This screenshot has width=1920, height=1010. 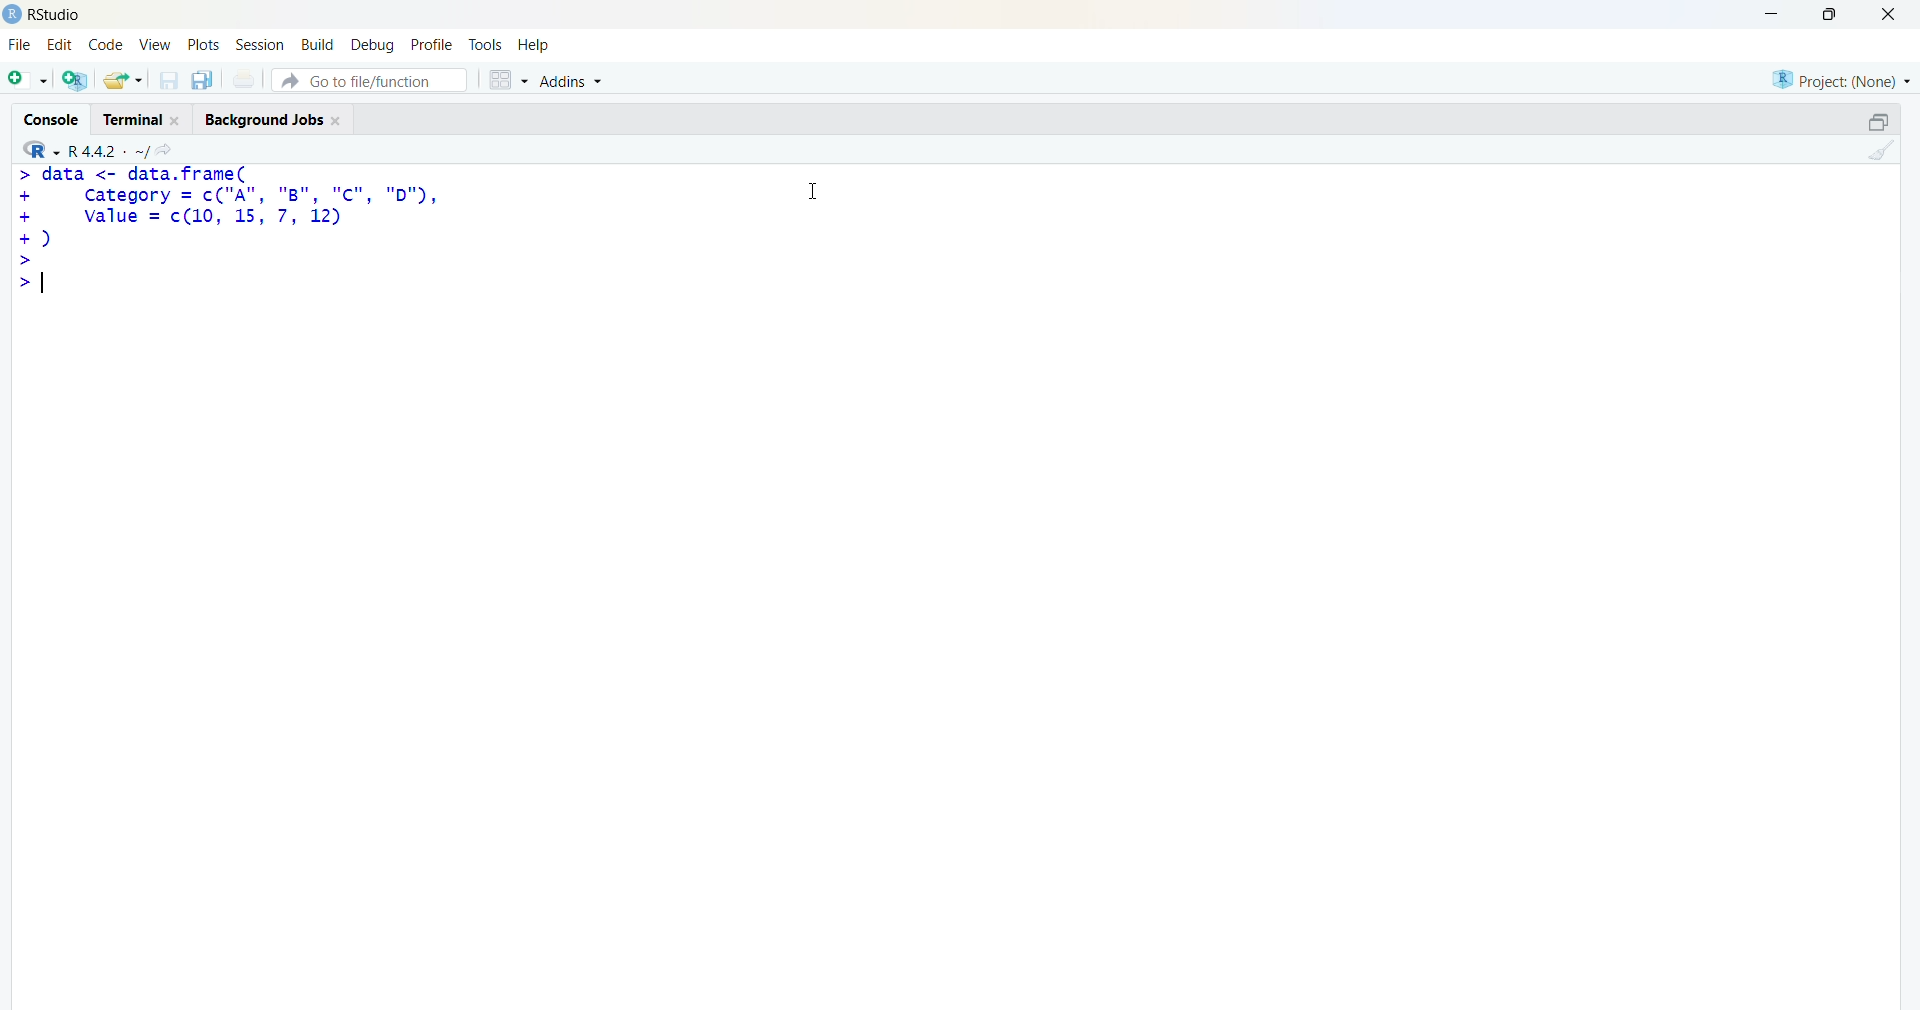 What do you see at coordinates (105, 45) in the screenshot?
I see `code` at bounding box center [105, 45].